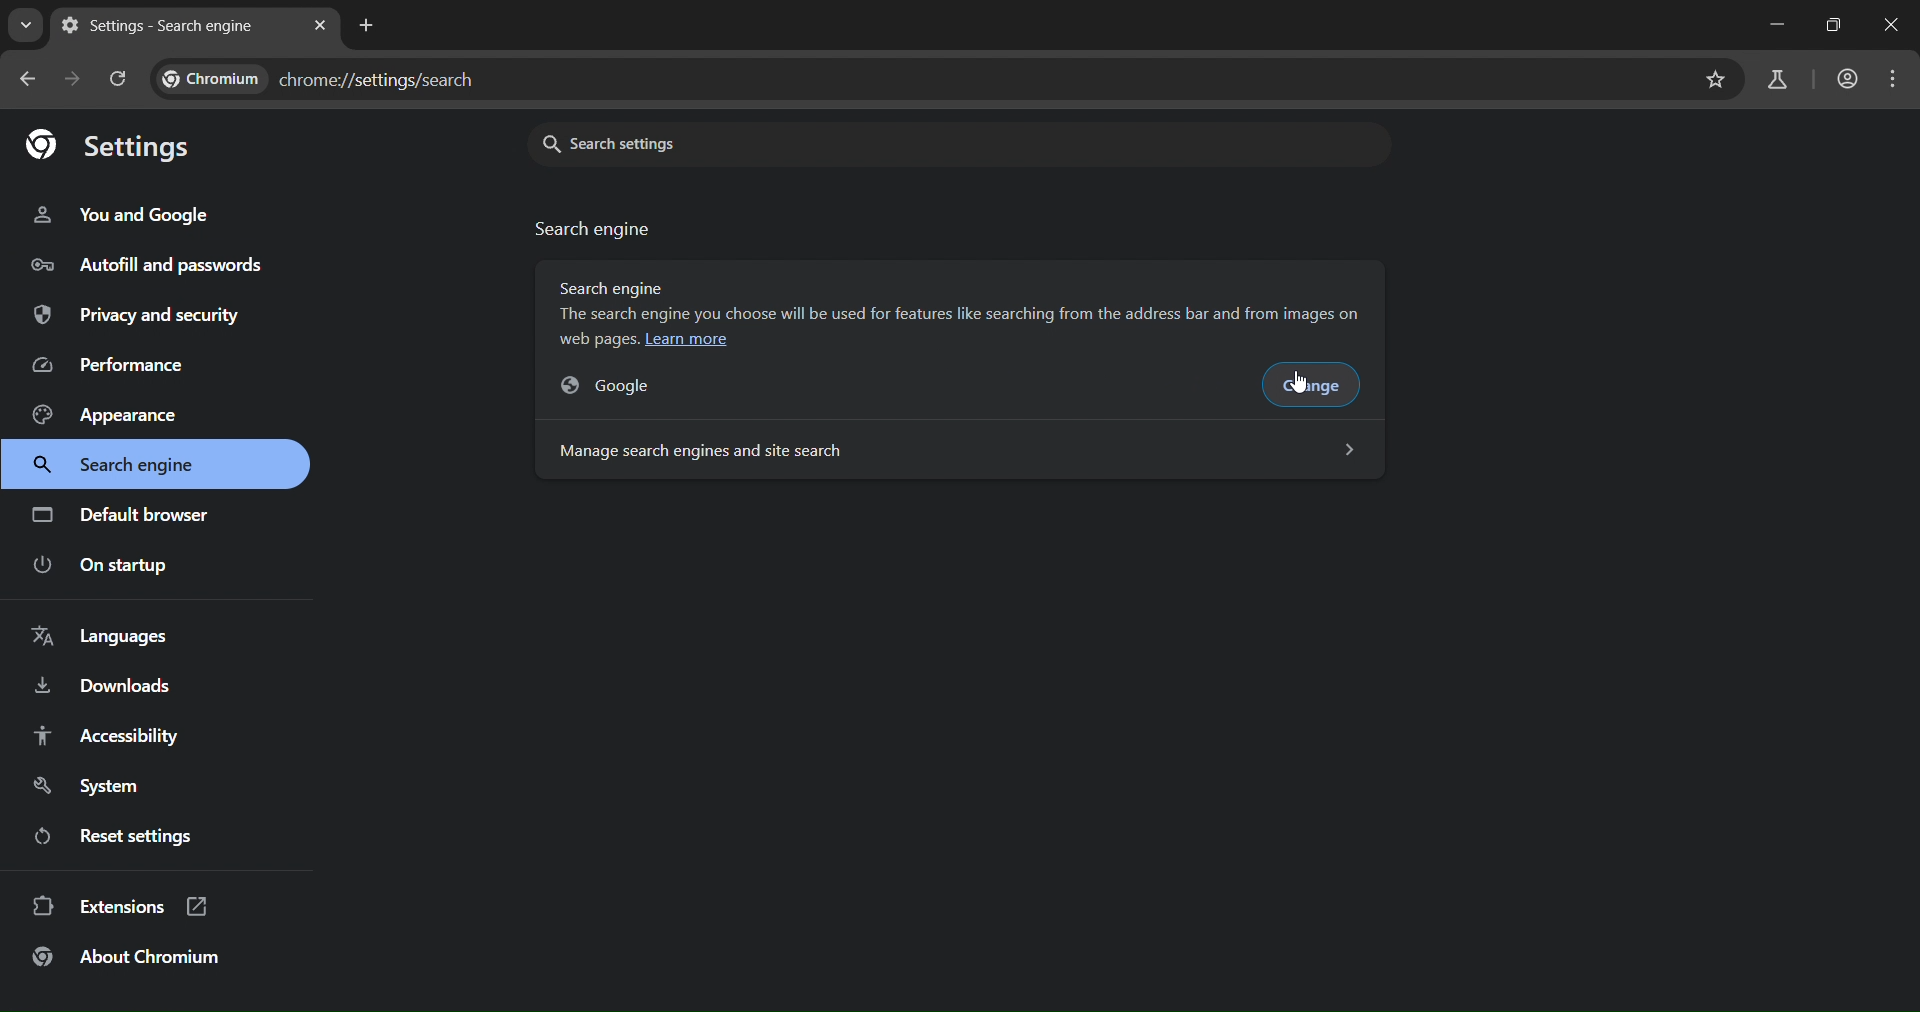 The height and width of the screenshot is (1012, 1920). I want to click on account, so click(1848, 82).